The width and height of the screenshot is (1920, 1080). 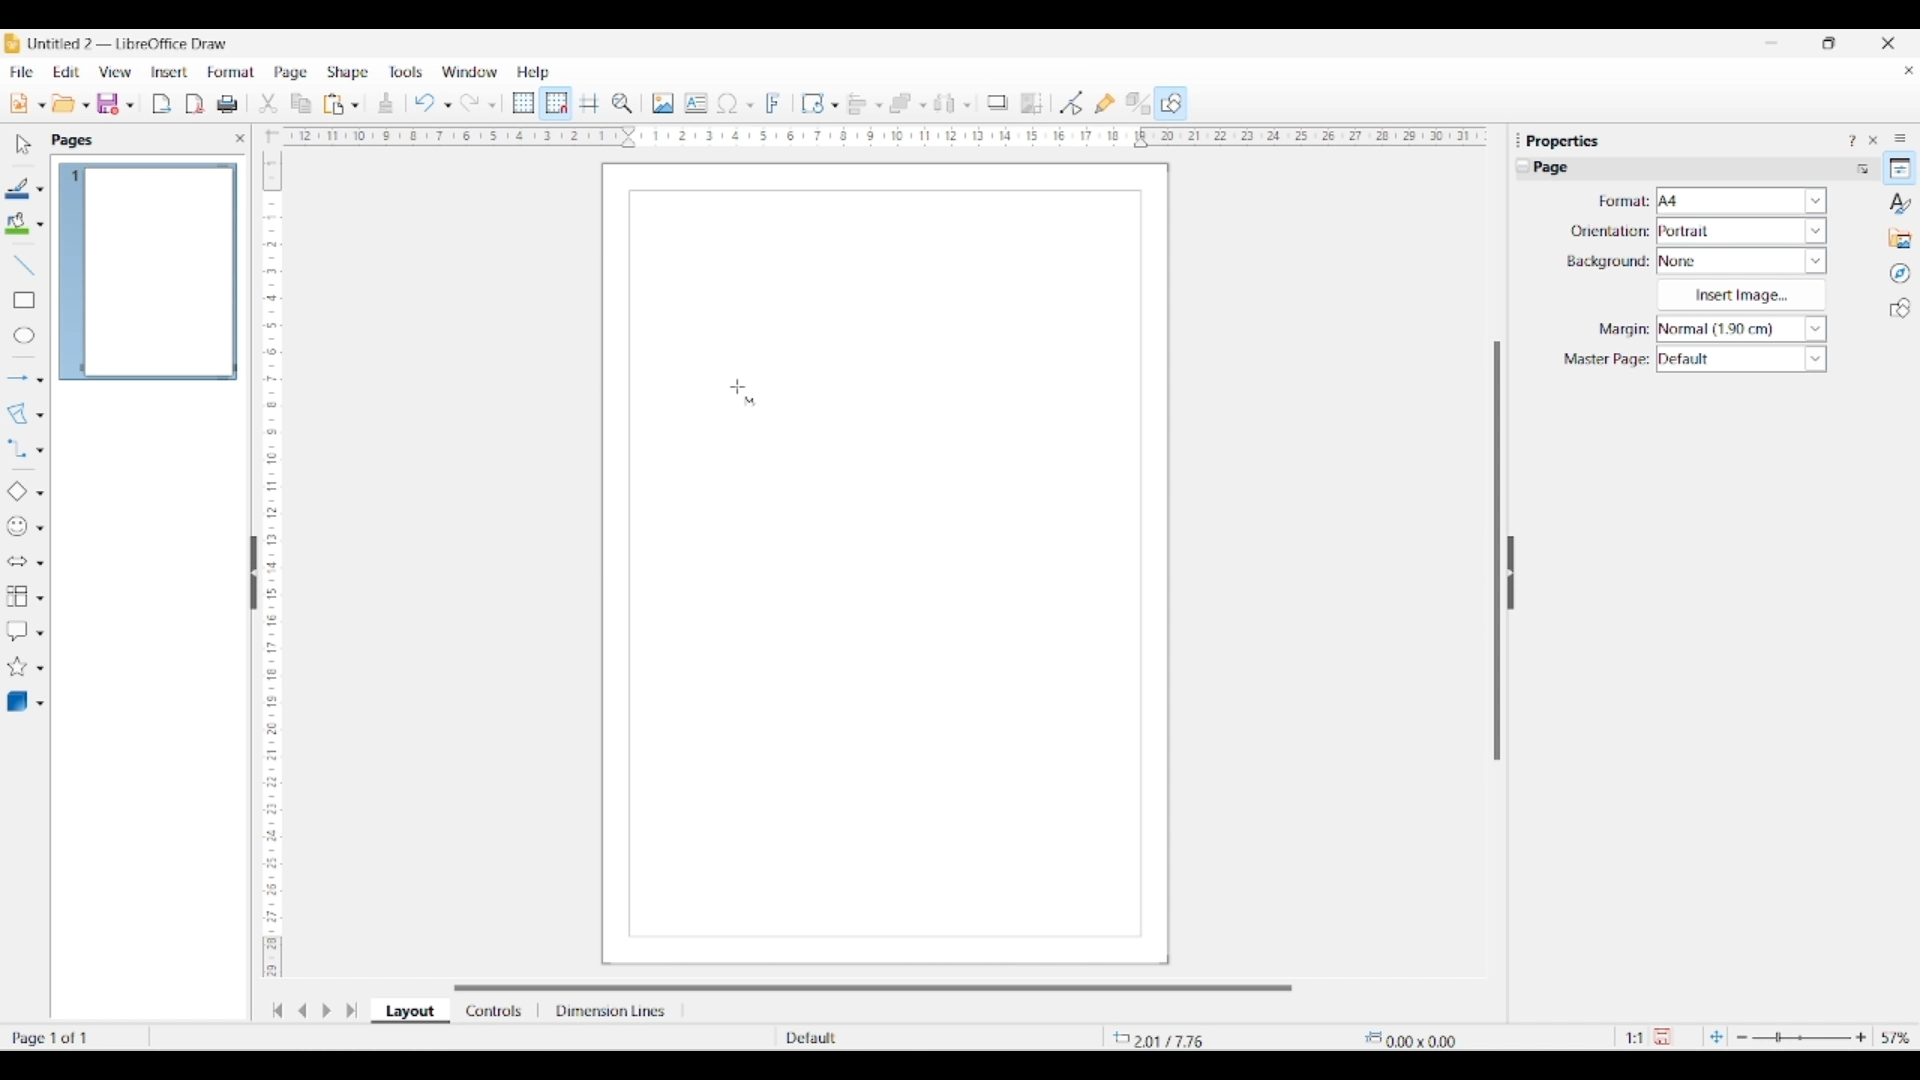 I want to click on Selected alignment, so click(x=857, y=102).